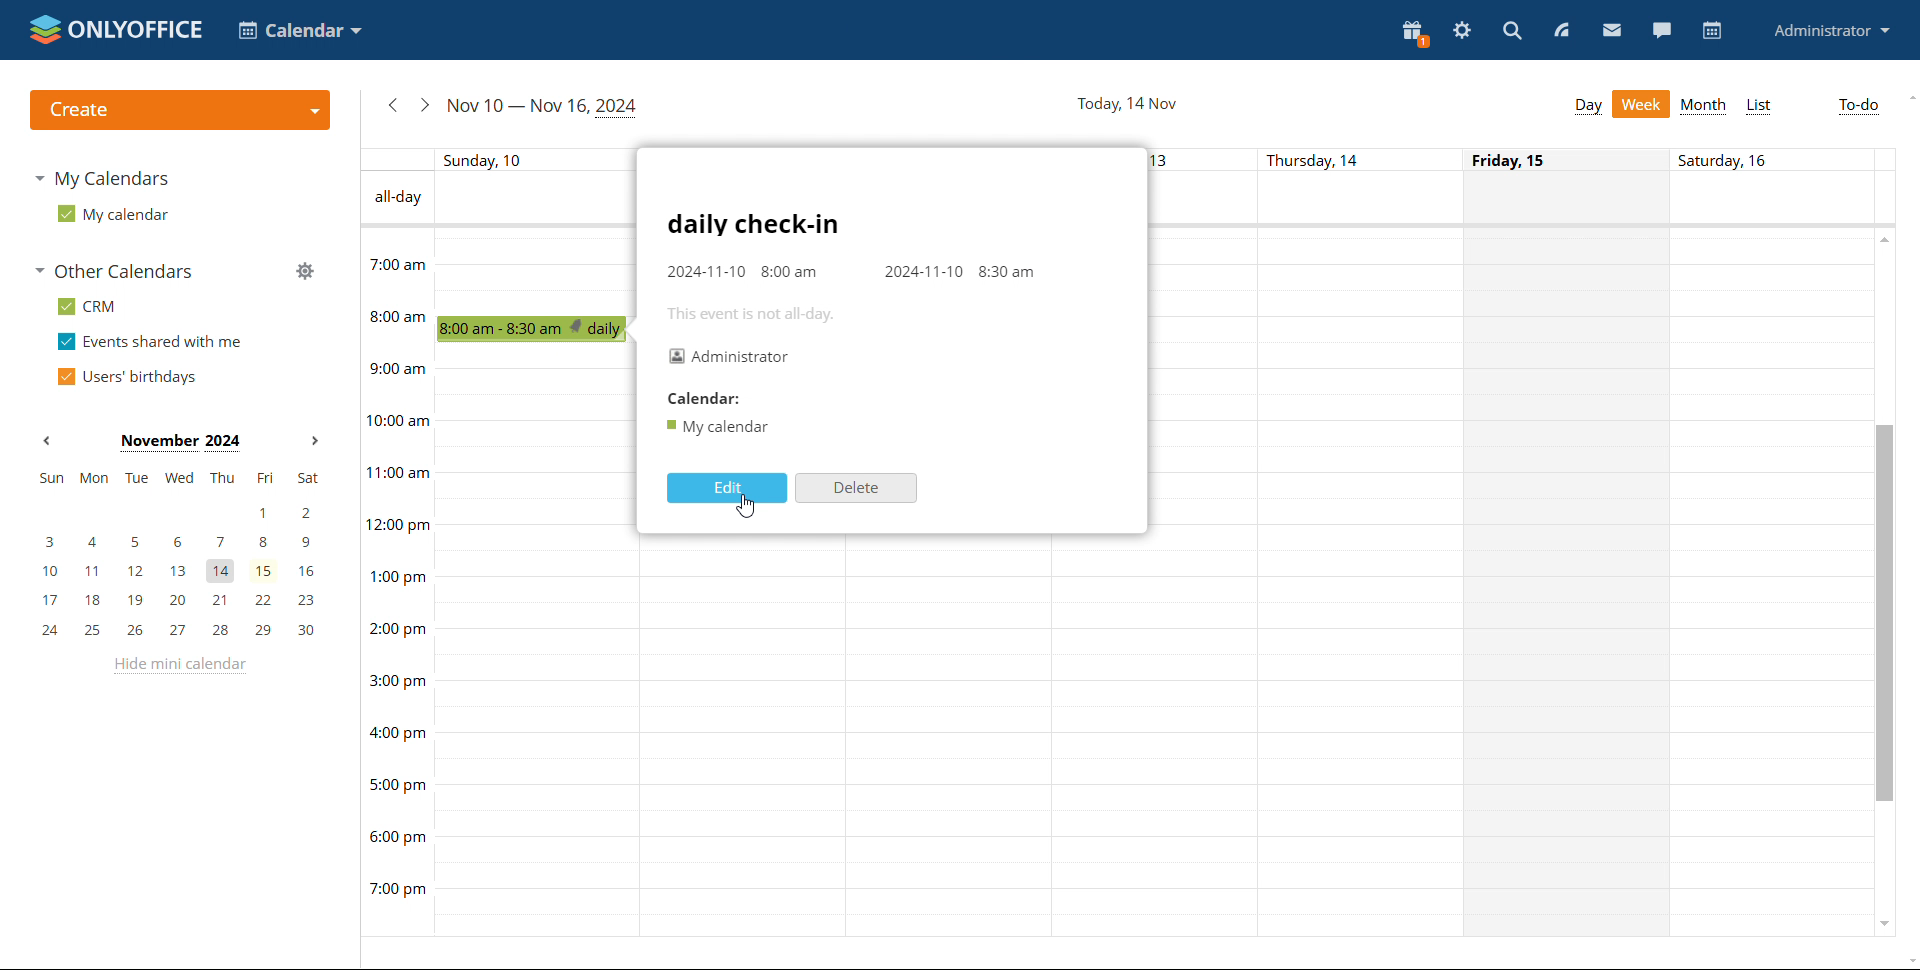 This screenshot has height=970, width=1920. Describe the element at coordinates (392, 105) in the screenshot. I see `previous week` at that location.